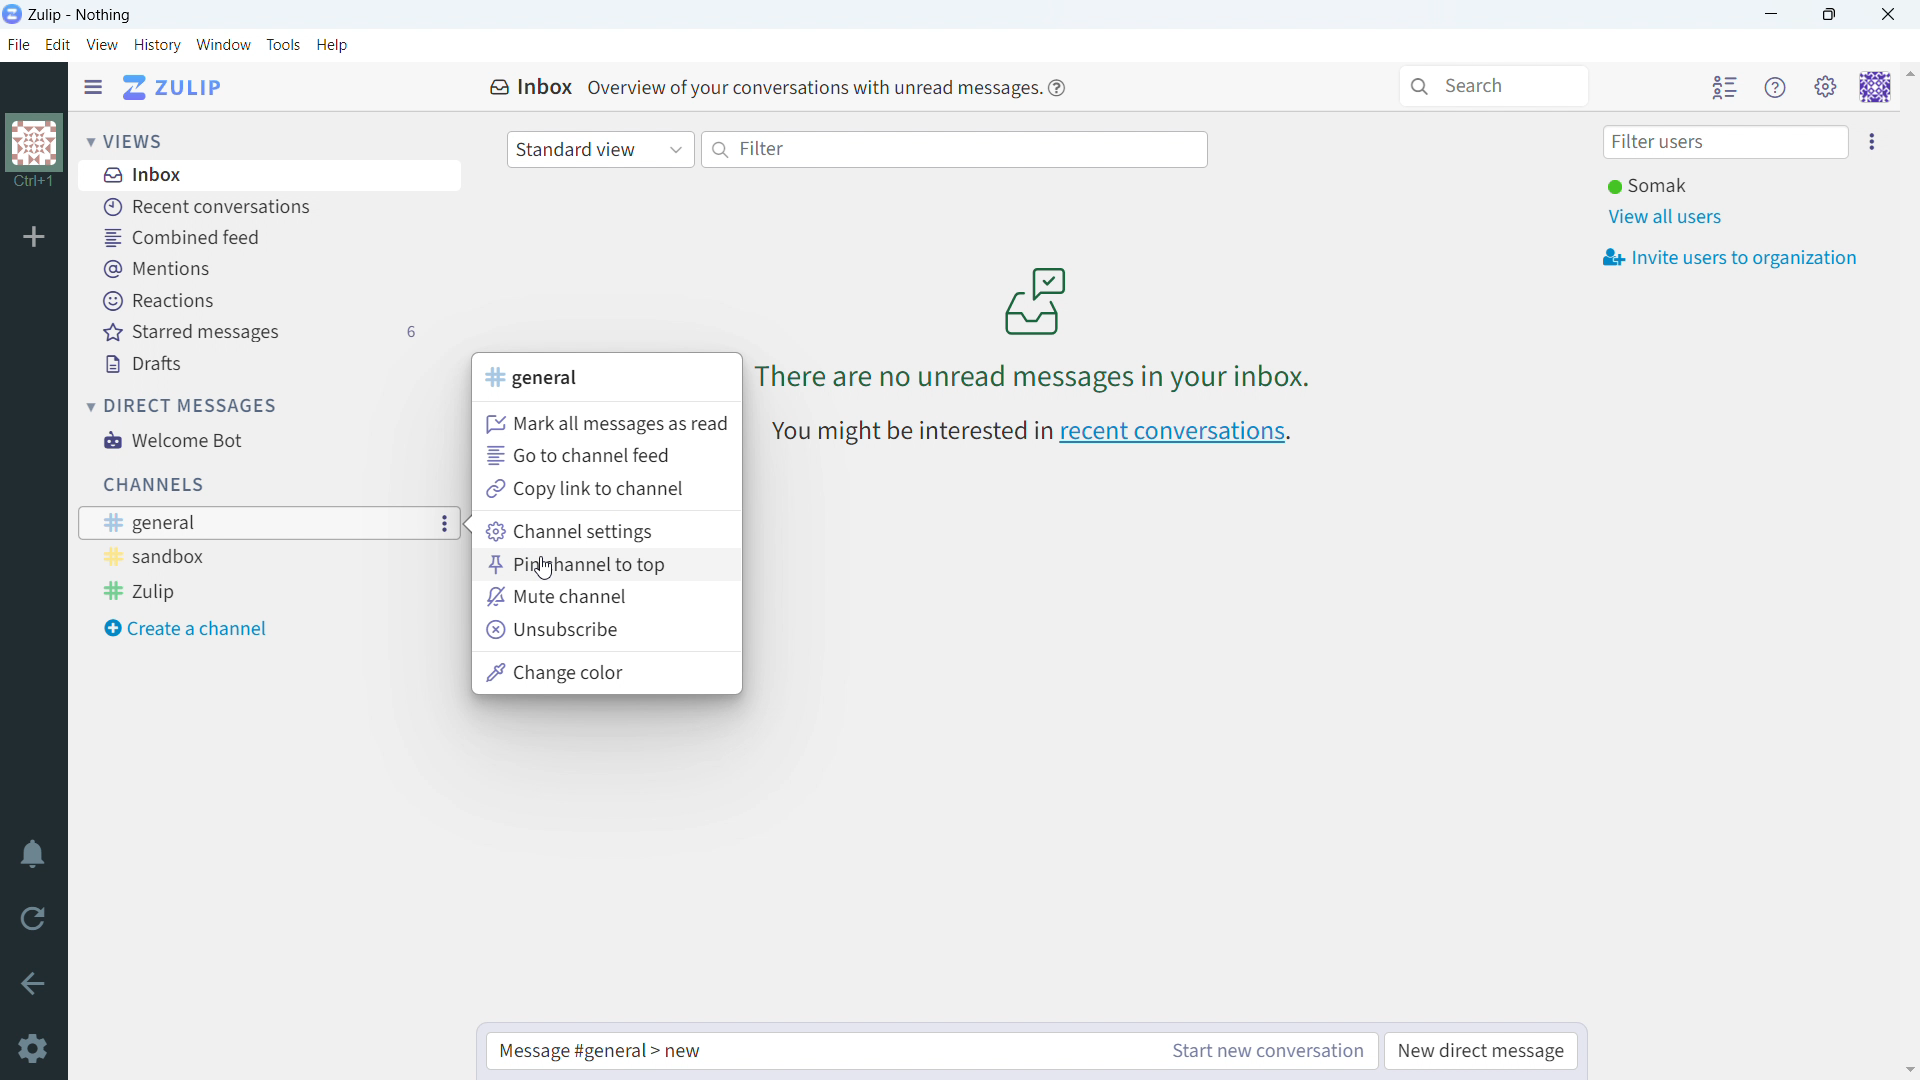 This screenshot has width=1920, height=1080. Describe the element at coordinates (256, 177) in the screenshot. I see `inbox` at that location.